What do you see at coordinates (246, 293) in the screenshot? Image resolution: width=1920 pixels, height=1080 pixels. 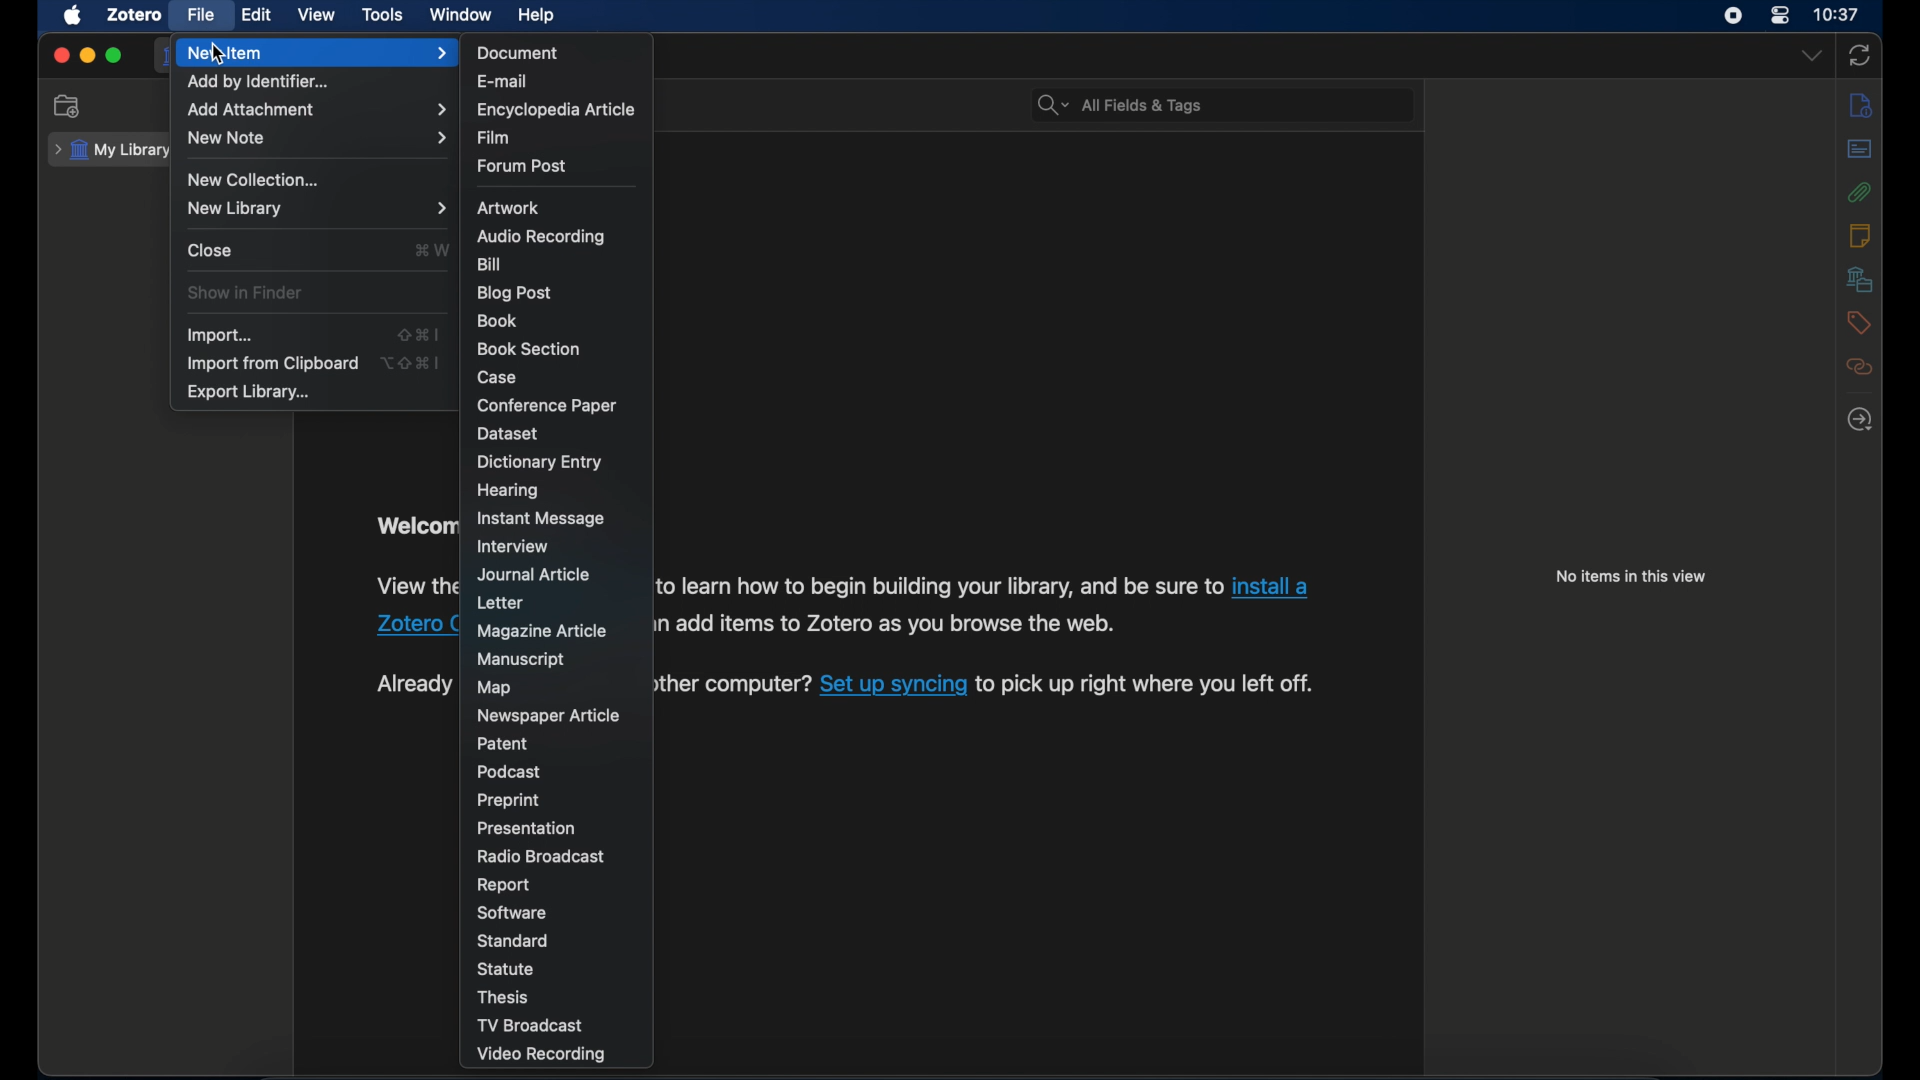 I see `show in finder` at bounding box center [246, 293].